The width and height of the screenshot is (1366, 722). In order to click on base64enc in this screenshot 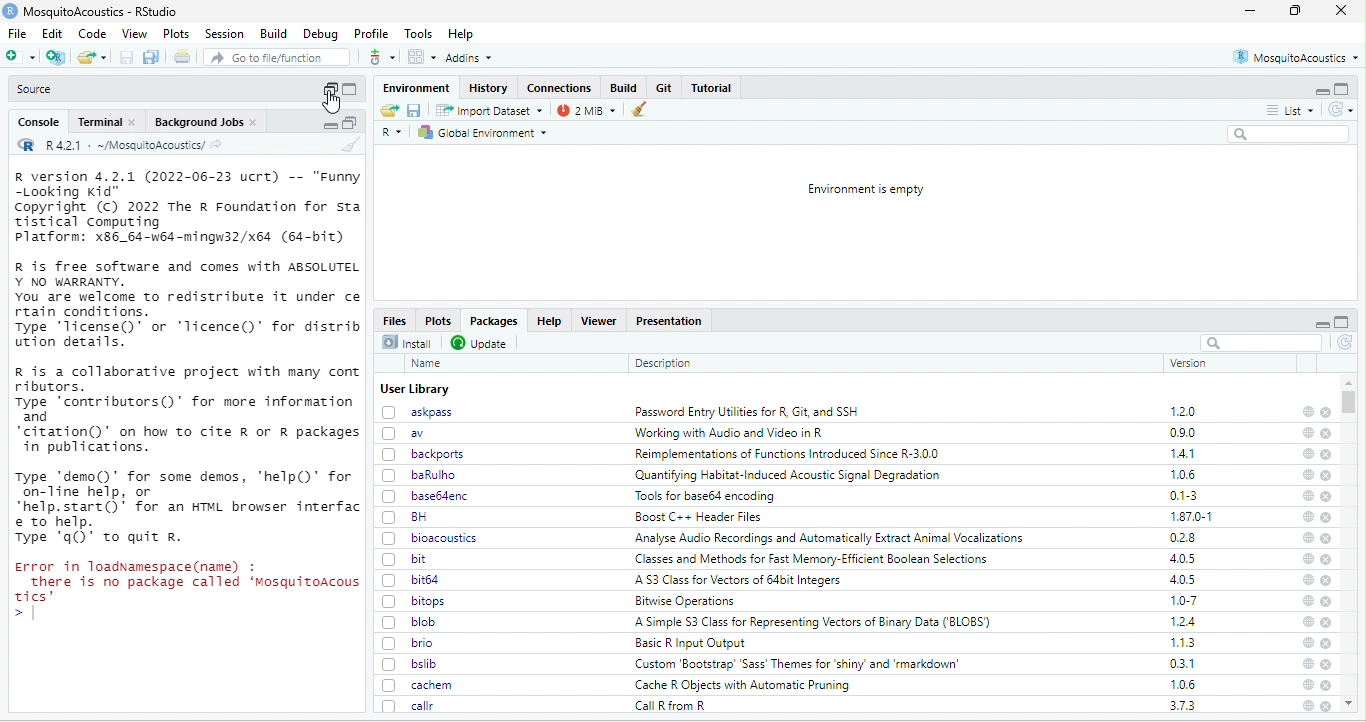, I will do `click(425, 495)`.